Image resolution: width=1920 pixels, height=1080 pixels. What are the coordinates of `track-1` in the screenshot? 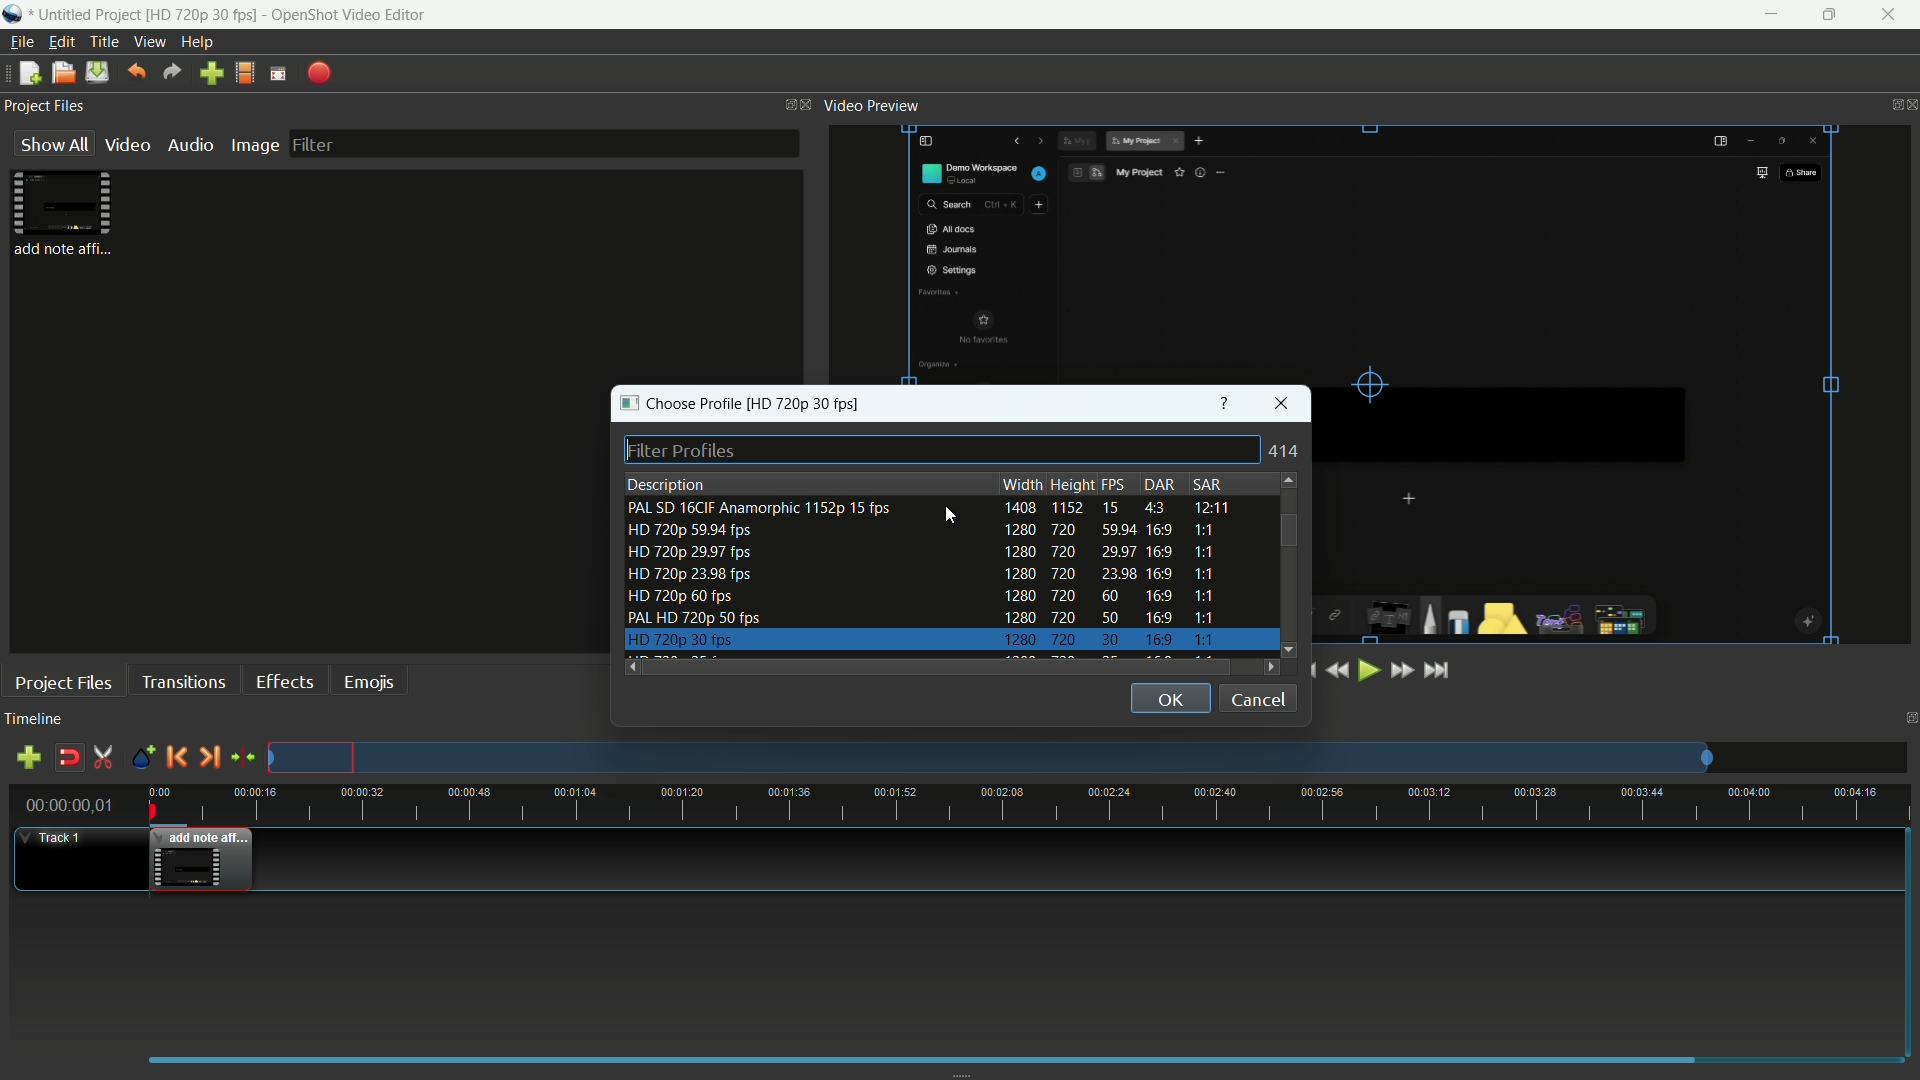 It's located at (76, 859).